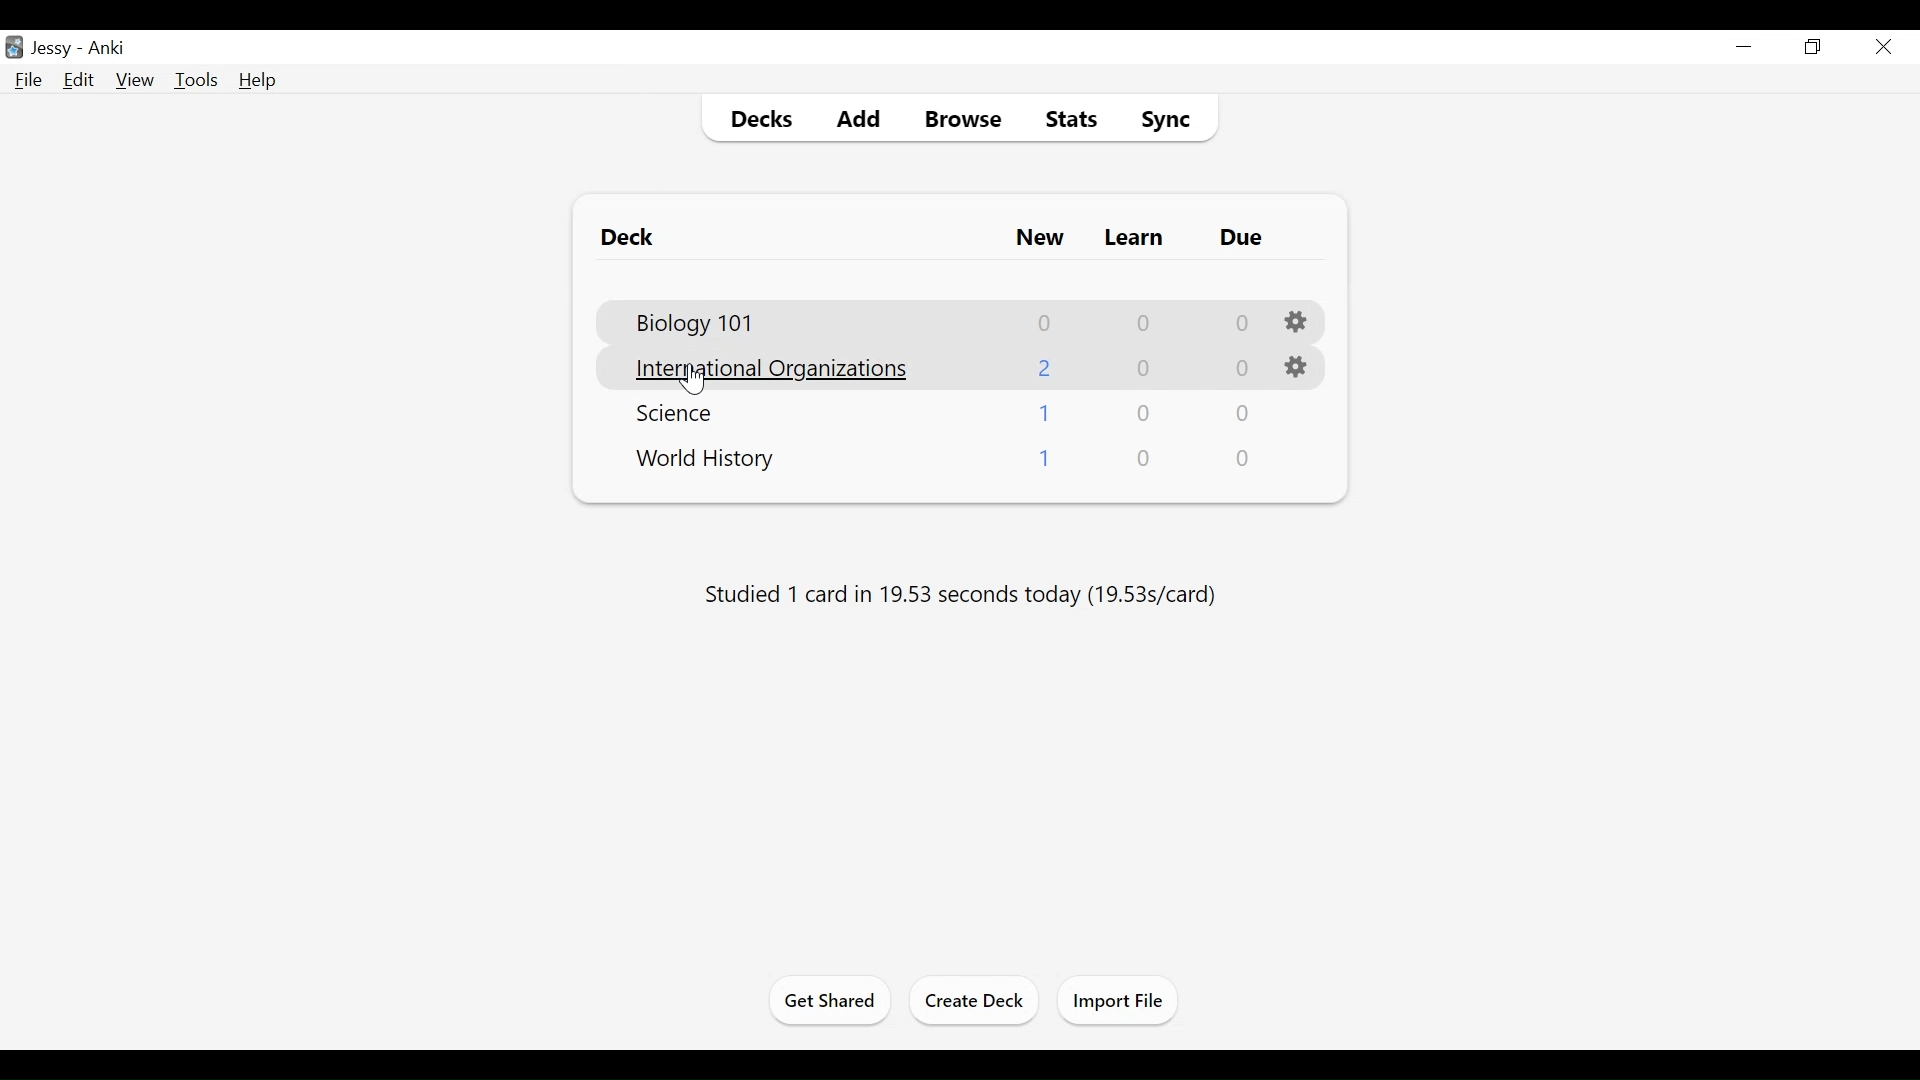  I want to click on Learn Card Count, so click(1144, 413).